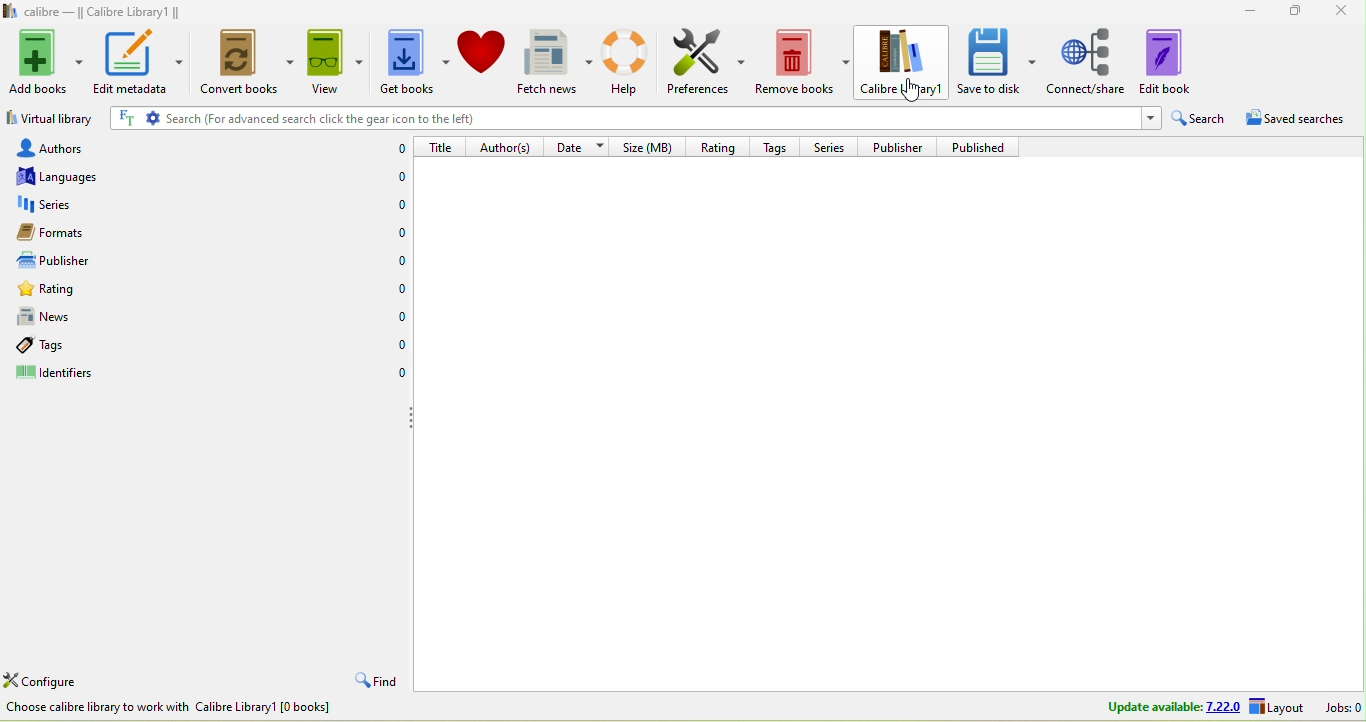 This screenshot has width=1366, height=722. Describe the element at coordinates (89, 292) in the screenshot. I see `rating` at that location.